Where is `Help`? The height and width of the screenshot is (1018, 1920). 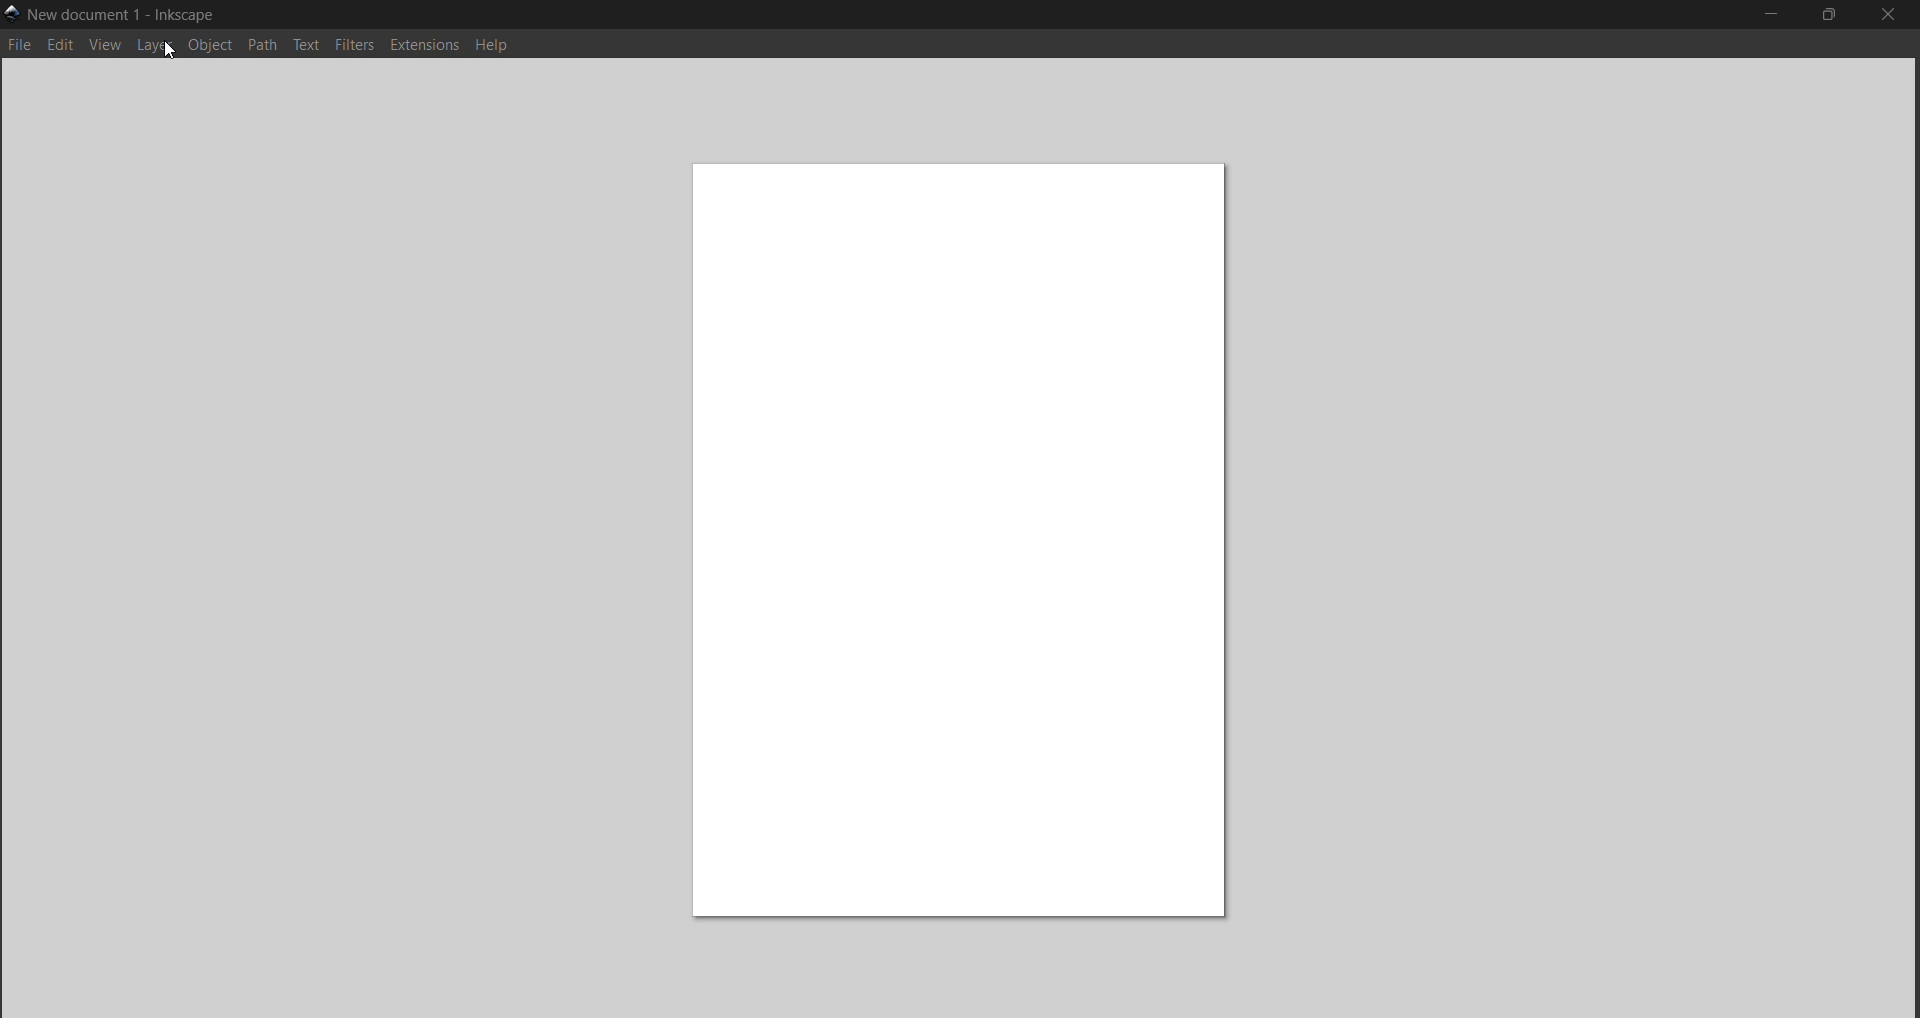 Help is located at coordinates (497, 48).